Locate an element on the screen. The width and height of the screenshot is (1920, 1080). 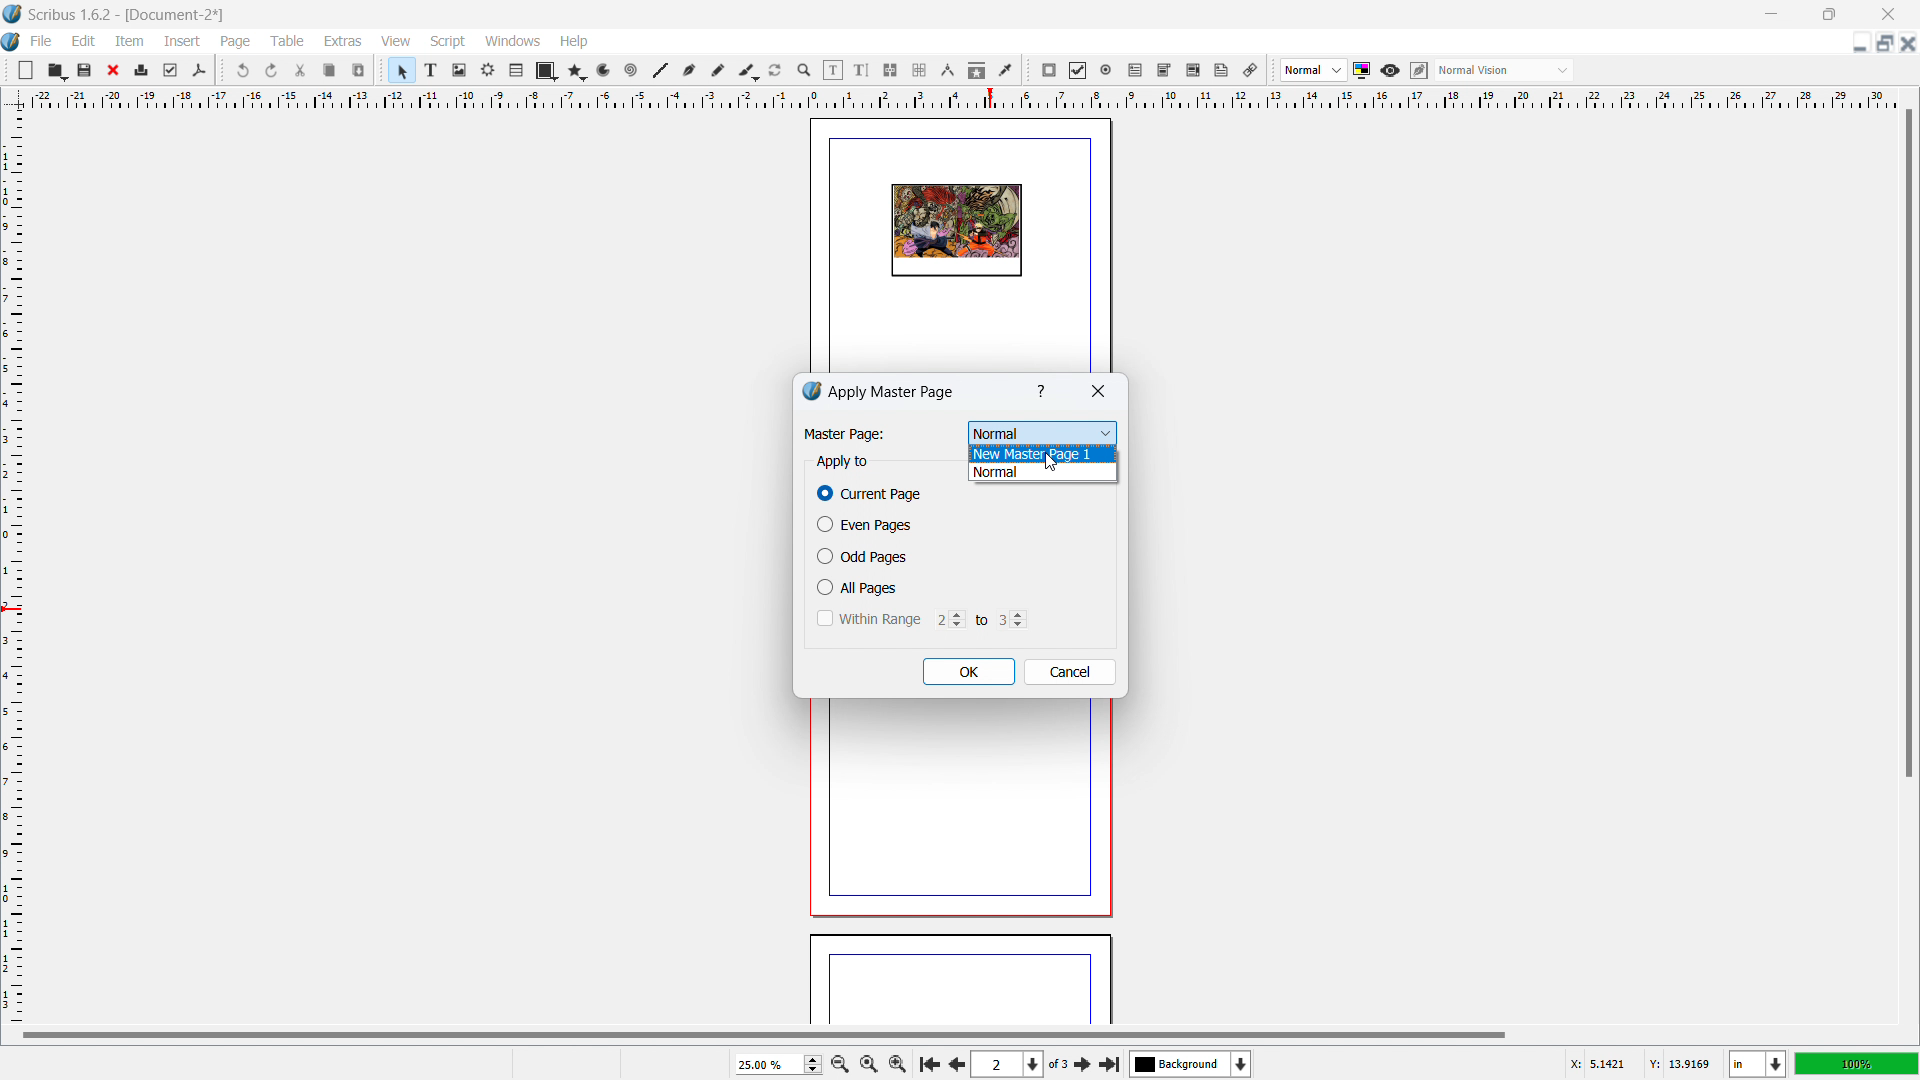
pdf list box is located at coordinates (1193, 71).